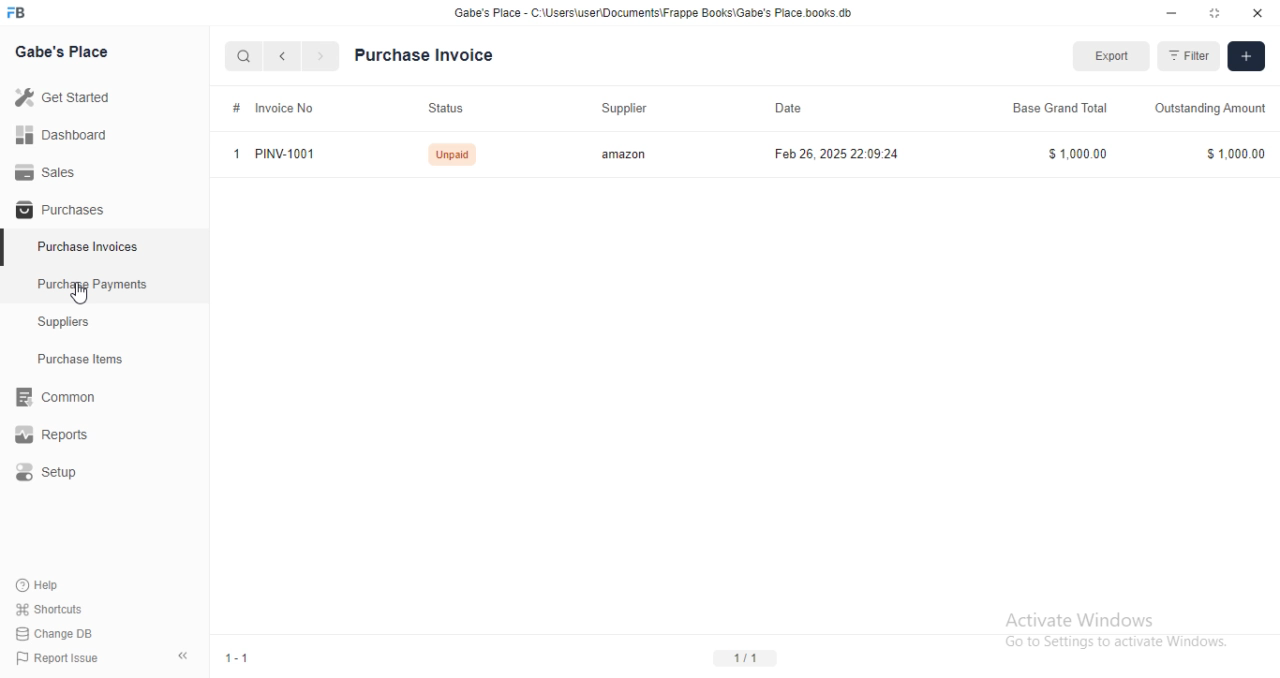 The height and width of the screenshot is (678, 1280). Describe the element at coordinates (62, 96) in the screenshot. I see `Get Started` at that location.